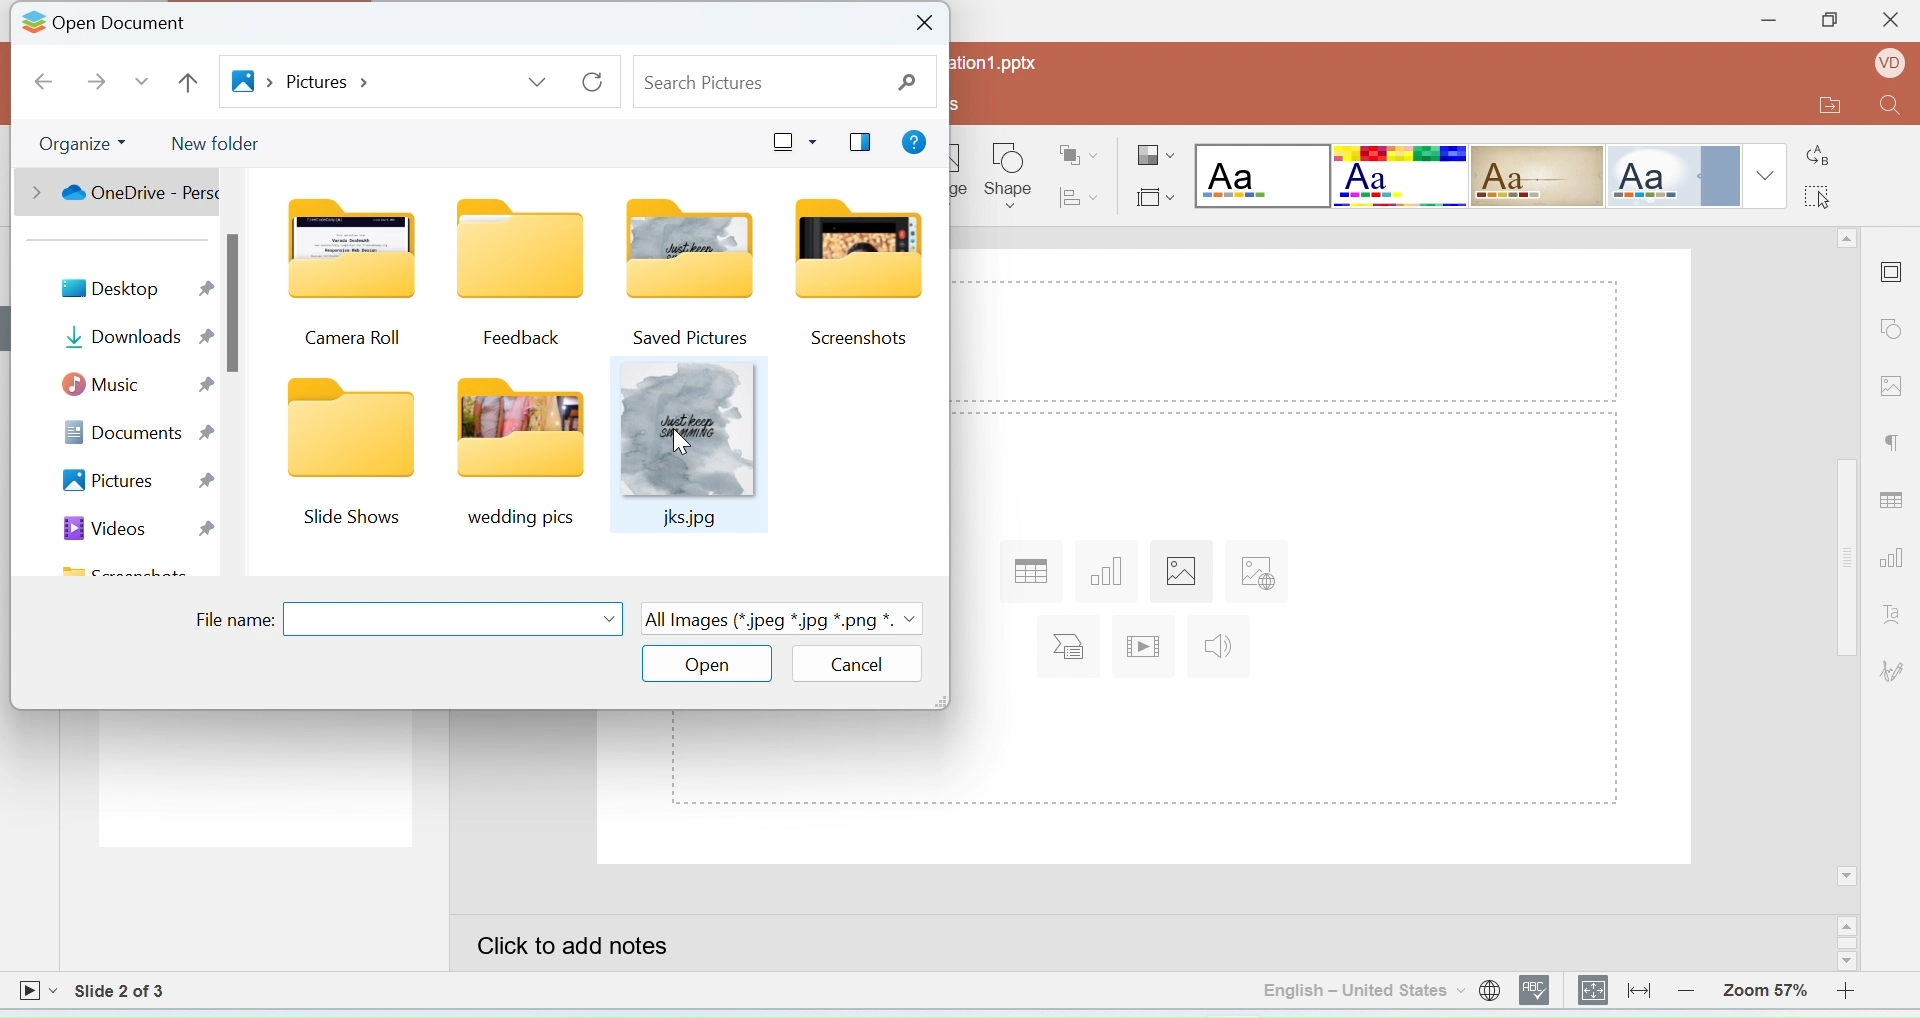  I want to click on Insert shape, so click(1009, 176).